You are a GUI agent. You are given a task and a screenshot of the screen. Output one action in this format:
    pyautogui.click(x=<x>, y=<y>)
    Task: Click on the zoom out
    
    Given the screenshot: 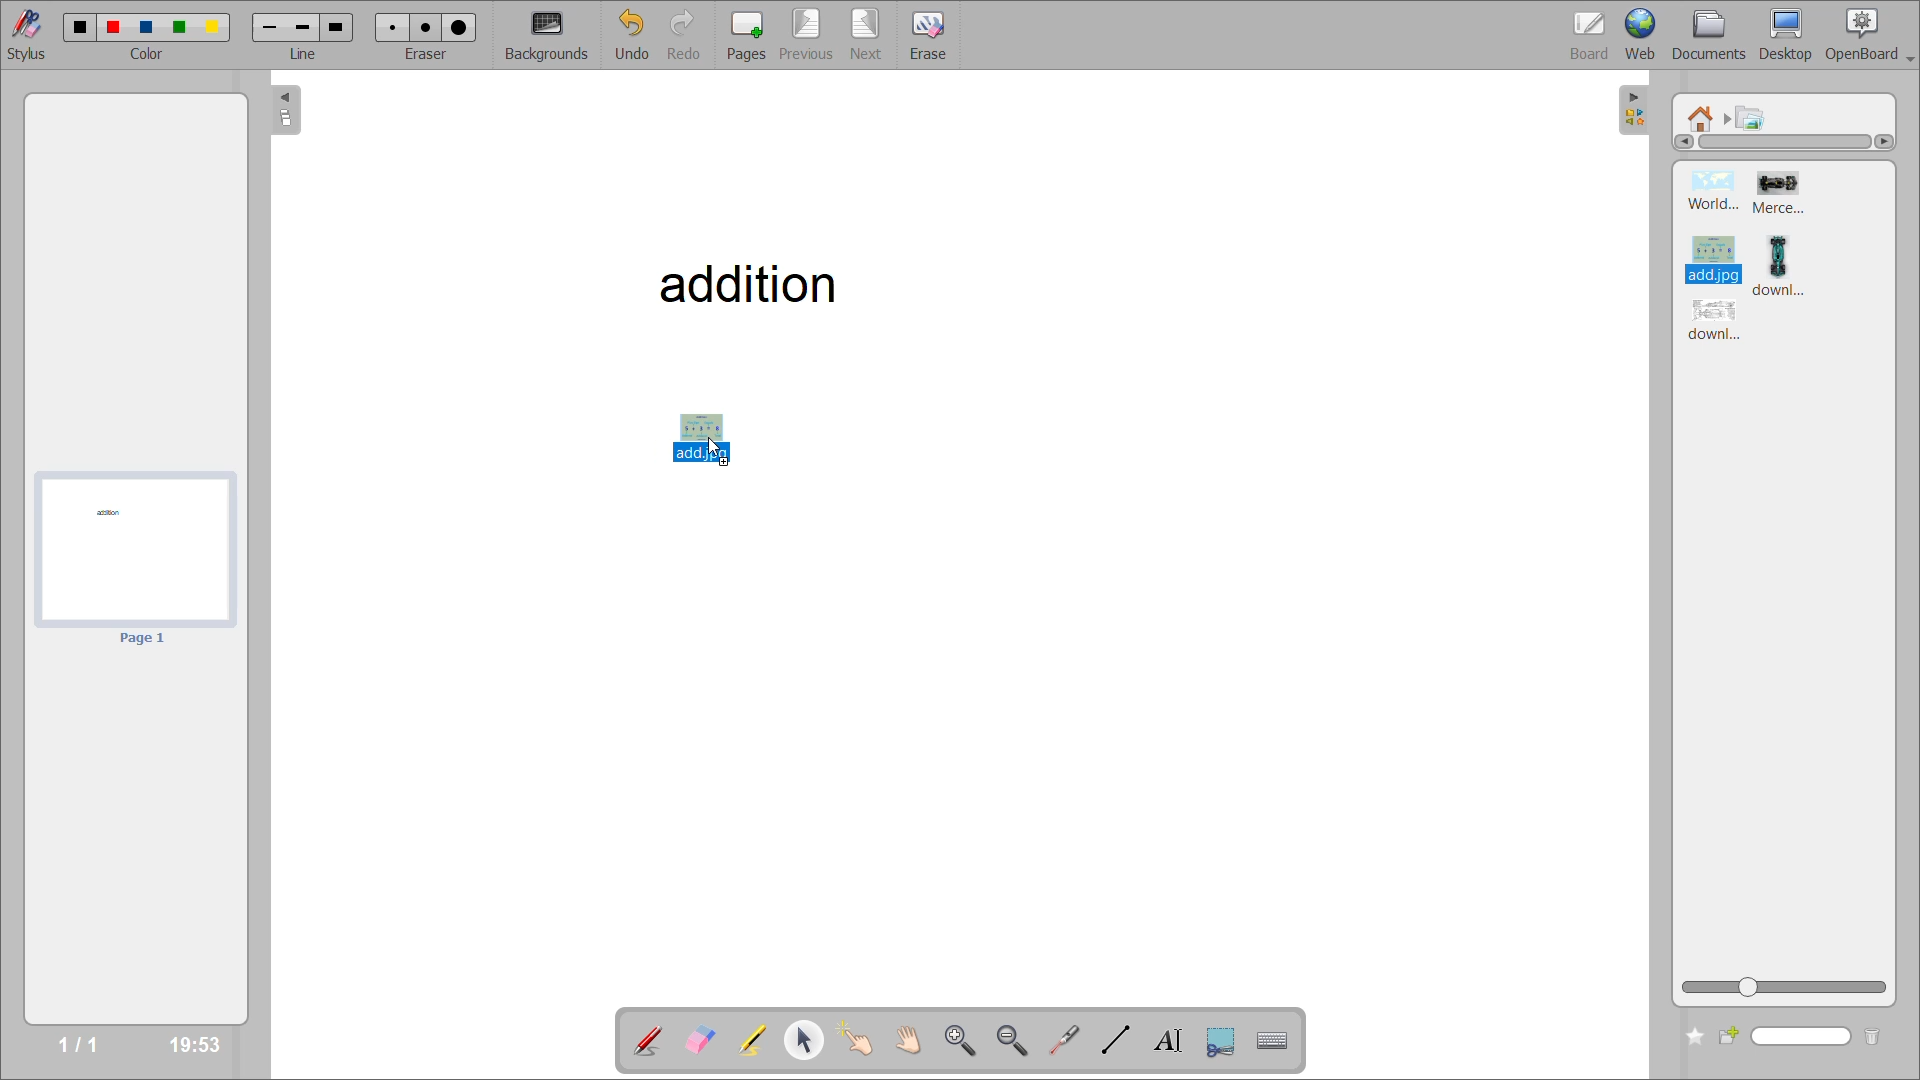 What is the action you would take?
    pyautogui.click(x=1011, y=1037)
    